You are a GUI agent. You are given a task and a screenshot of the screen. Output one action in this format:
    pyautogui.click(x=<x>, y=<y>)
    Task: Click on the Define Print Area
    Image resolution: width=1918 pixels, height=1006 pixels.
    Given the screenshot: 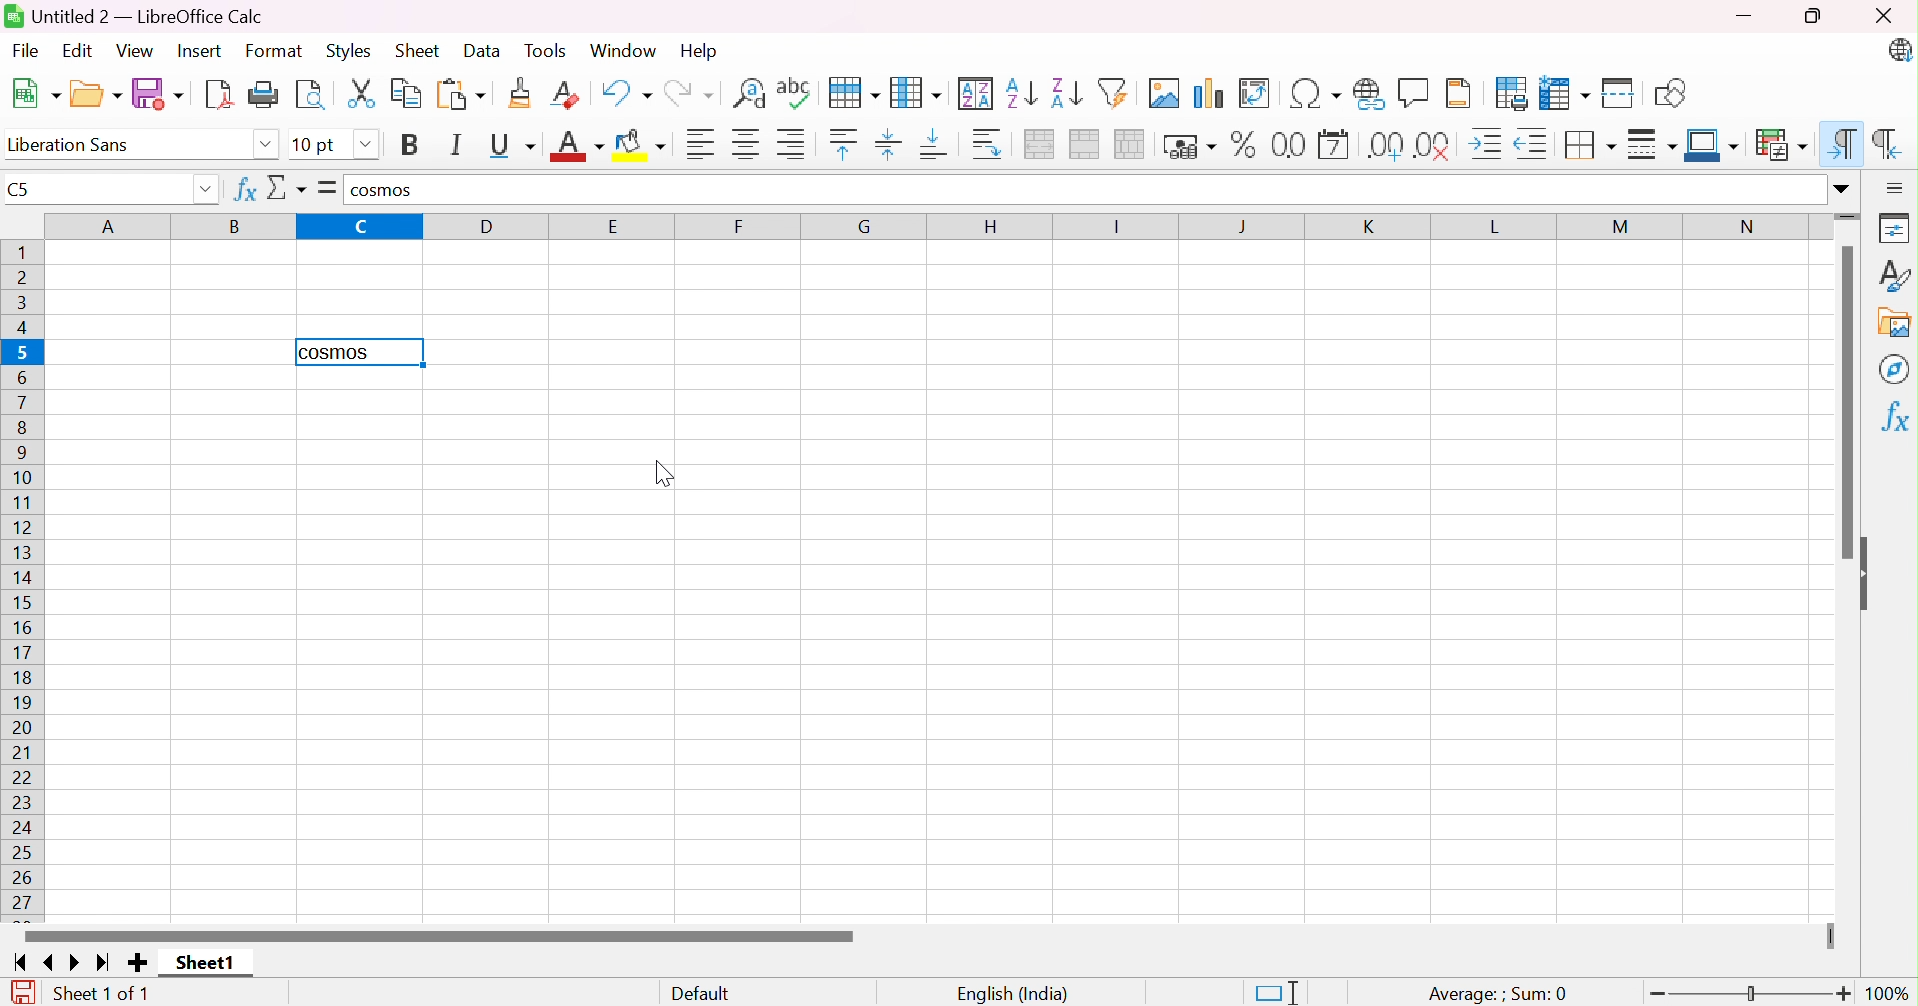 What is the action you would take?
    pyautogui.click(x=1510, y=93)
    